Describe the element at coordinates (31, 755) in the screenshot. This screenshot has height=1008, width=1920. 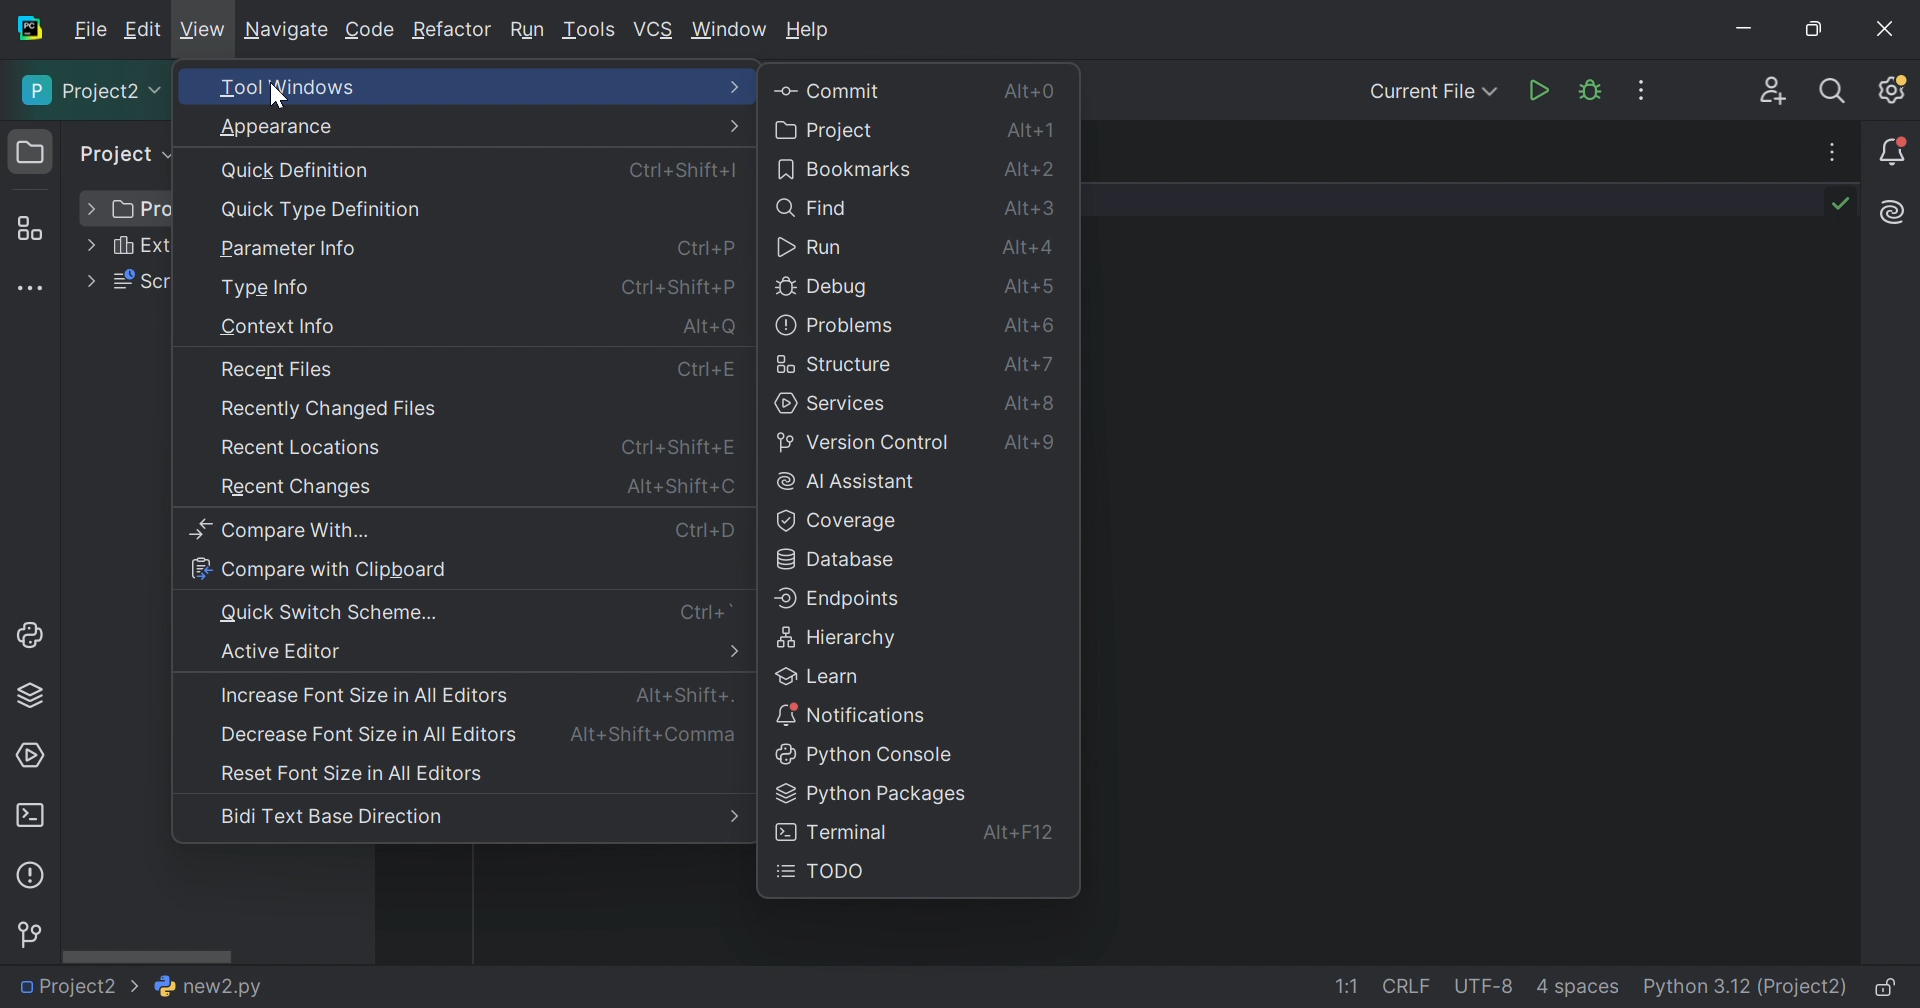
I see `Services` at that location.